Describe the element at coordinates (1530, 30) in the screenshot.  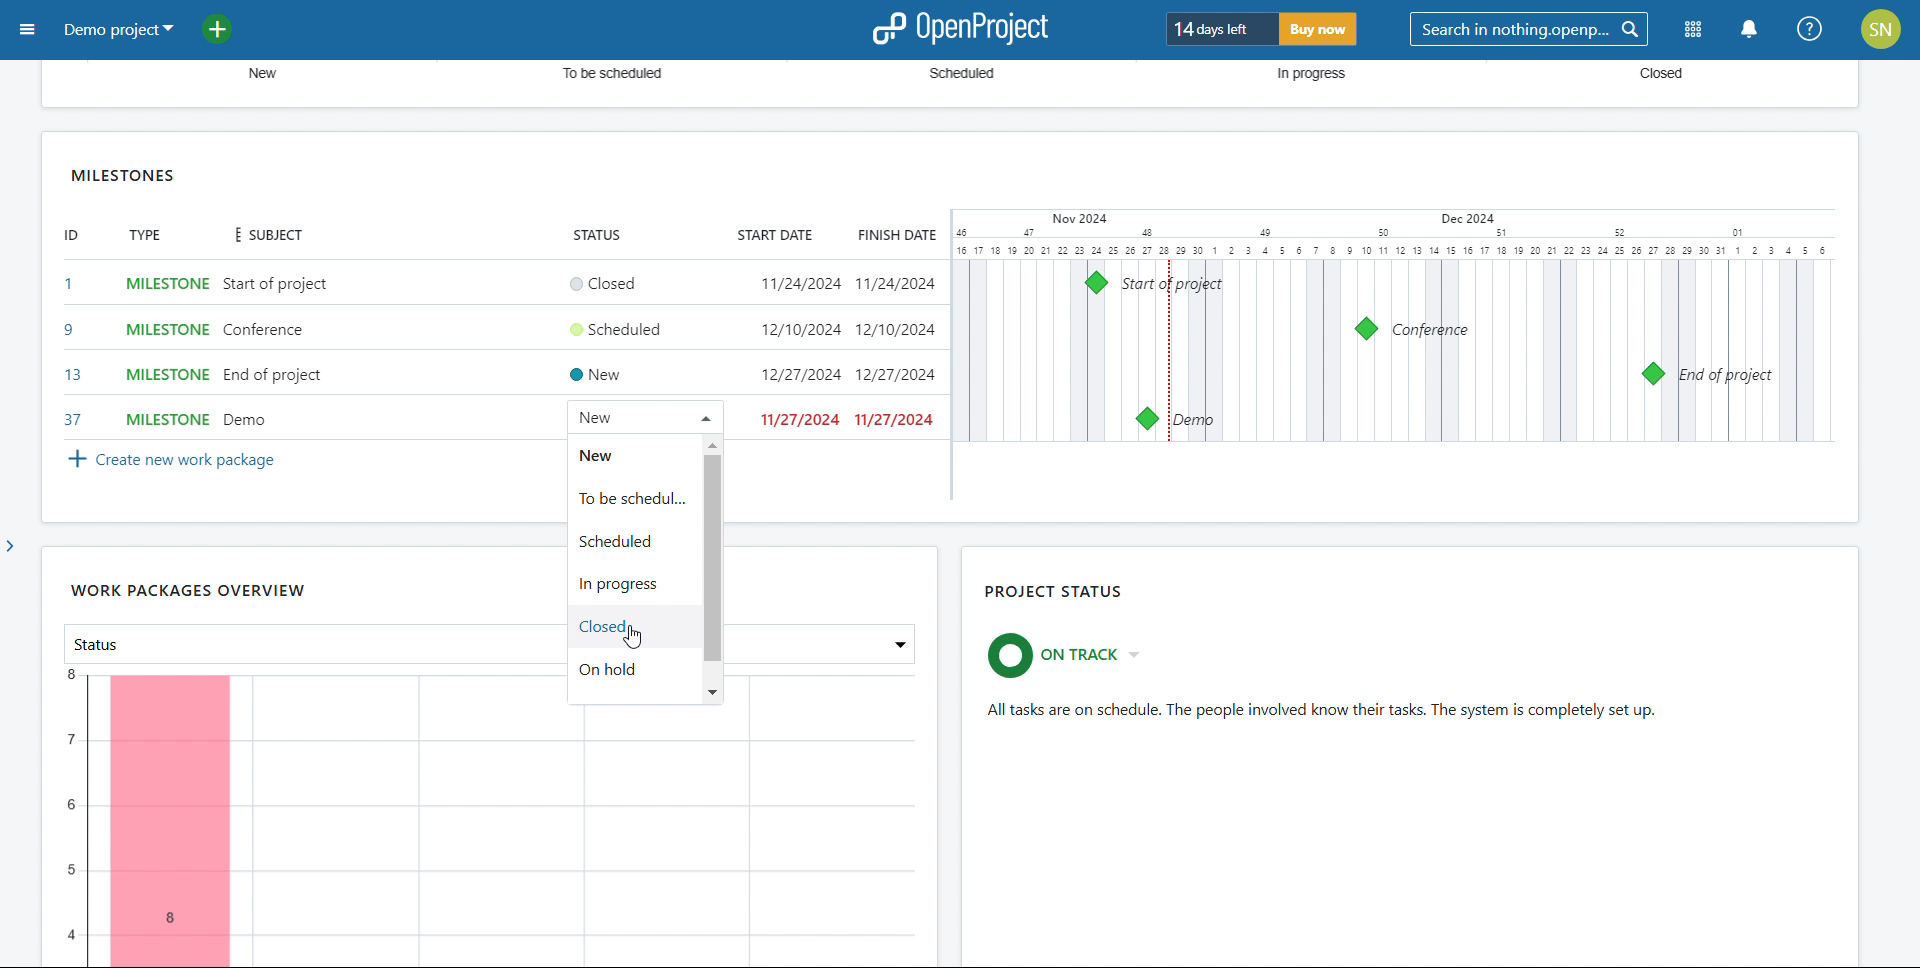
I see `search` at that location.